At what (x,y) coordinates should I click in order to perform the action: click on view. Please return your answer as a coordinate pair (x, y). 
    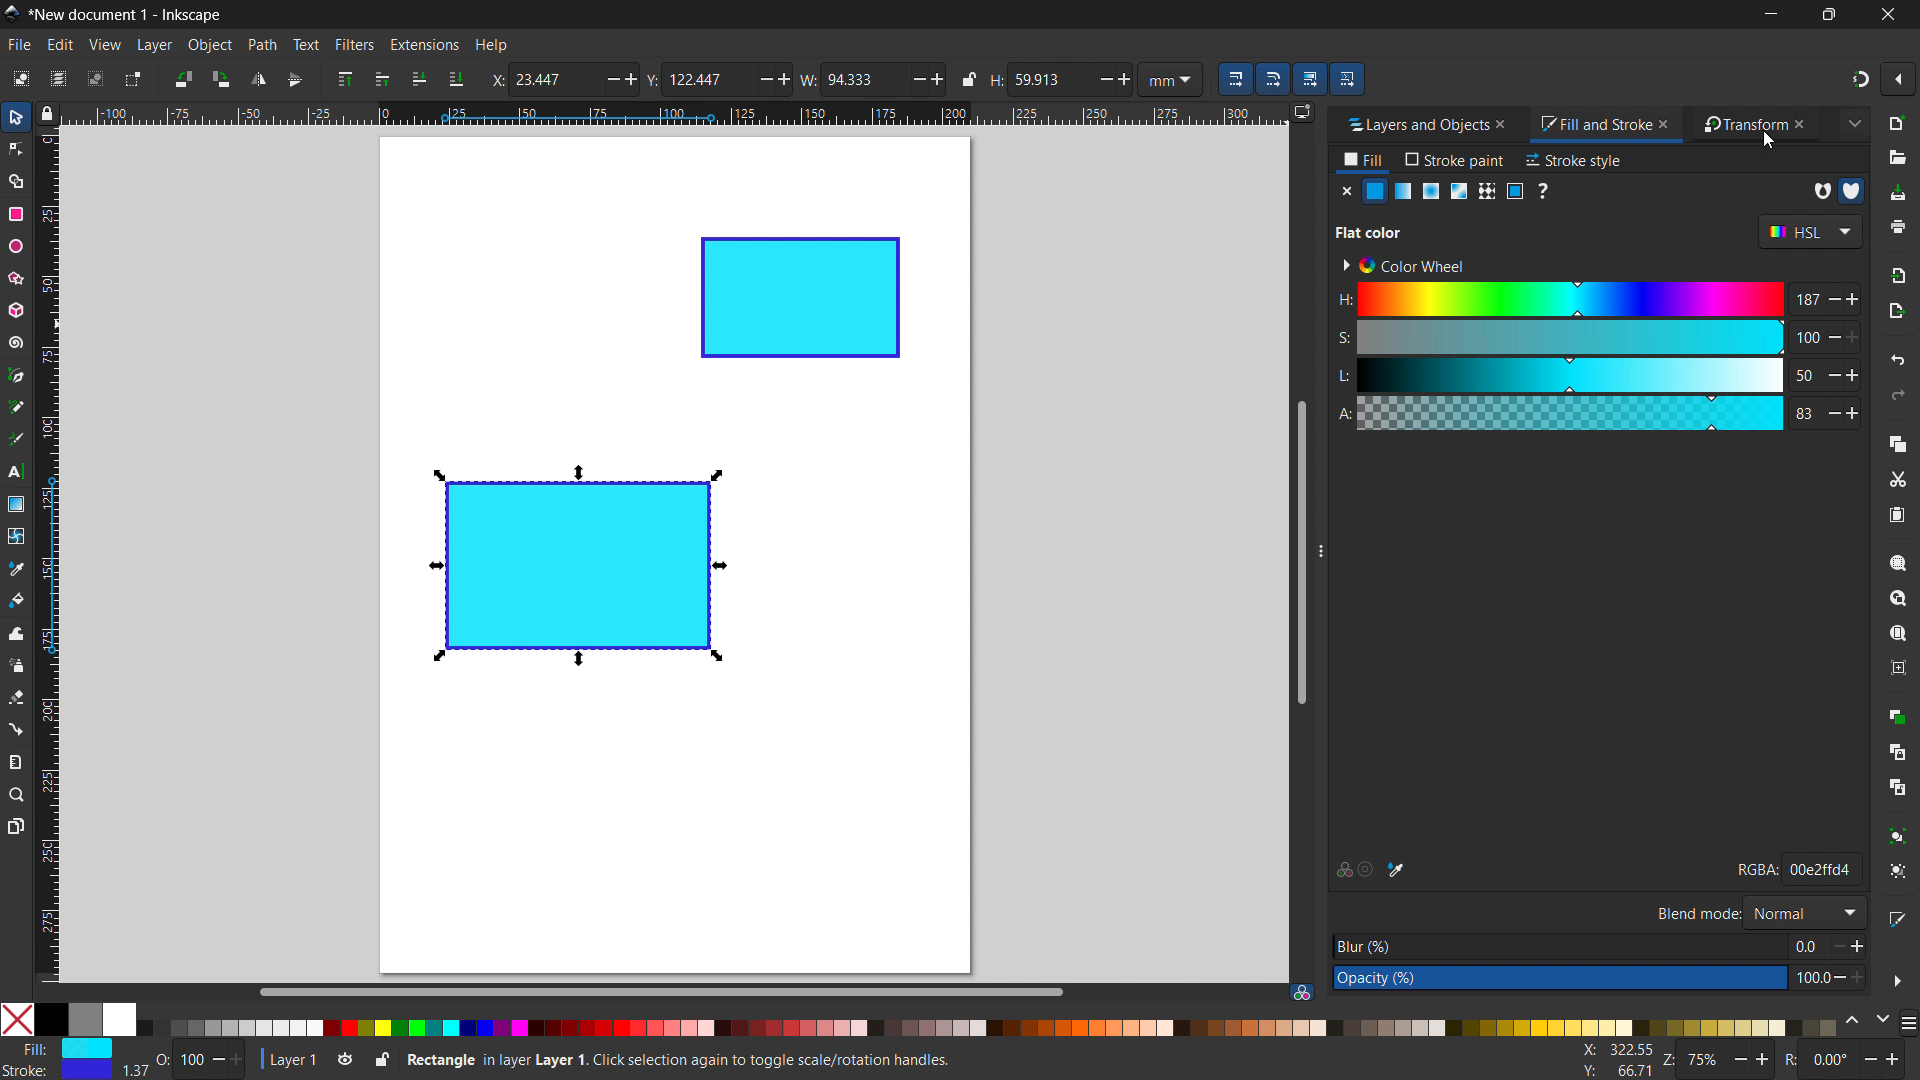
    Looking at the image, I should click on (104, 45).